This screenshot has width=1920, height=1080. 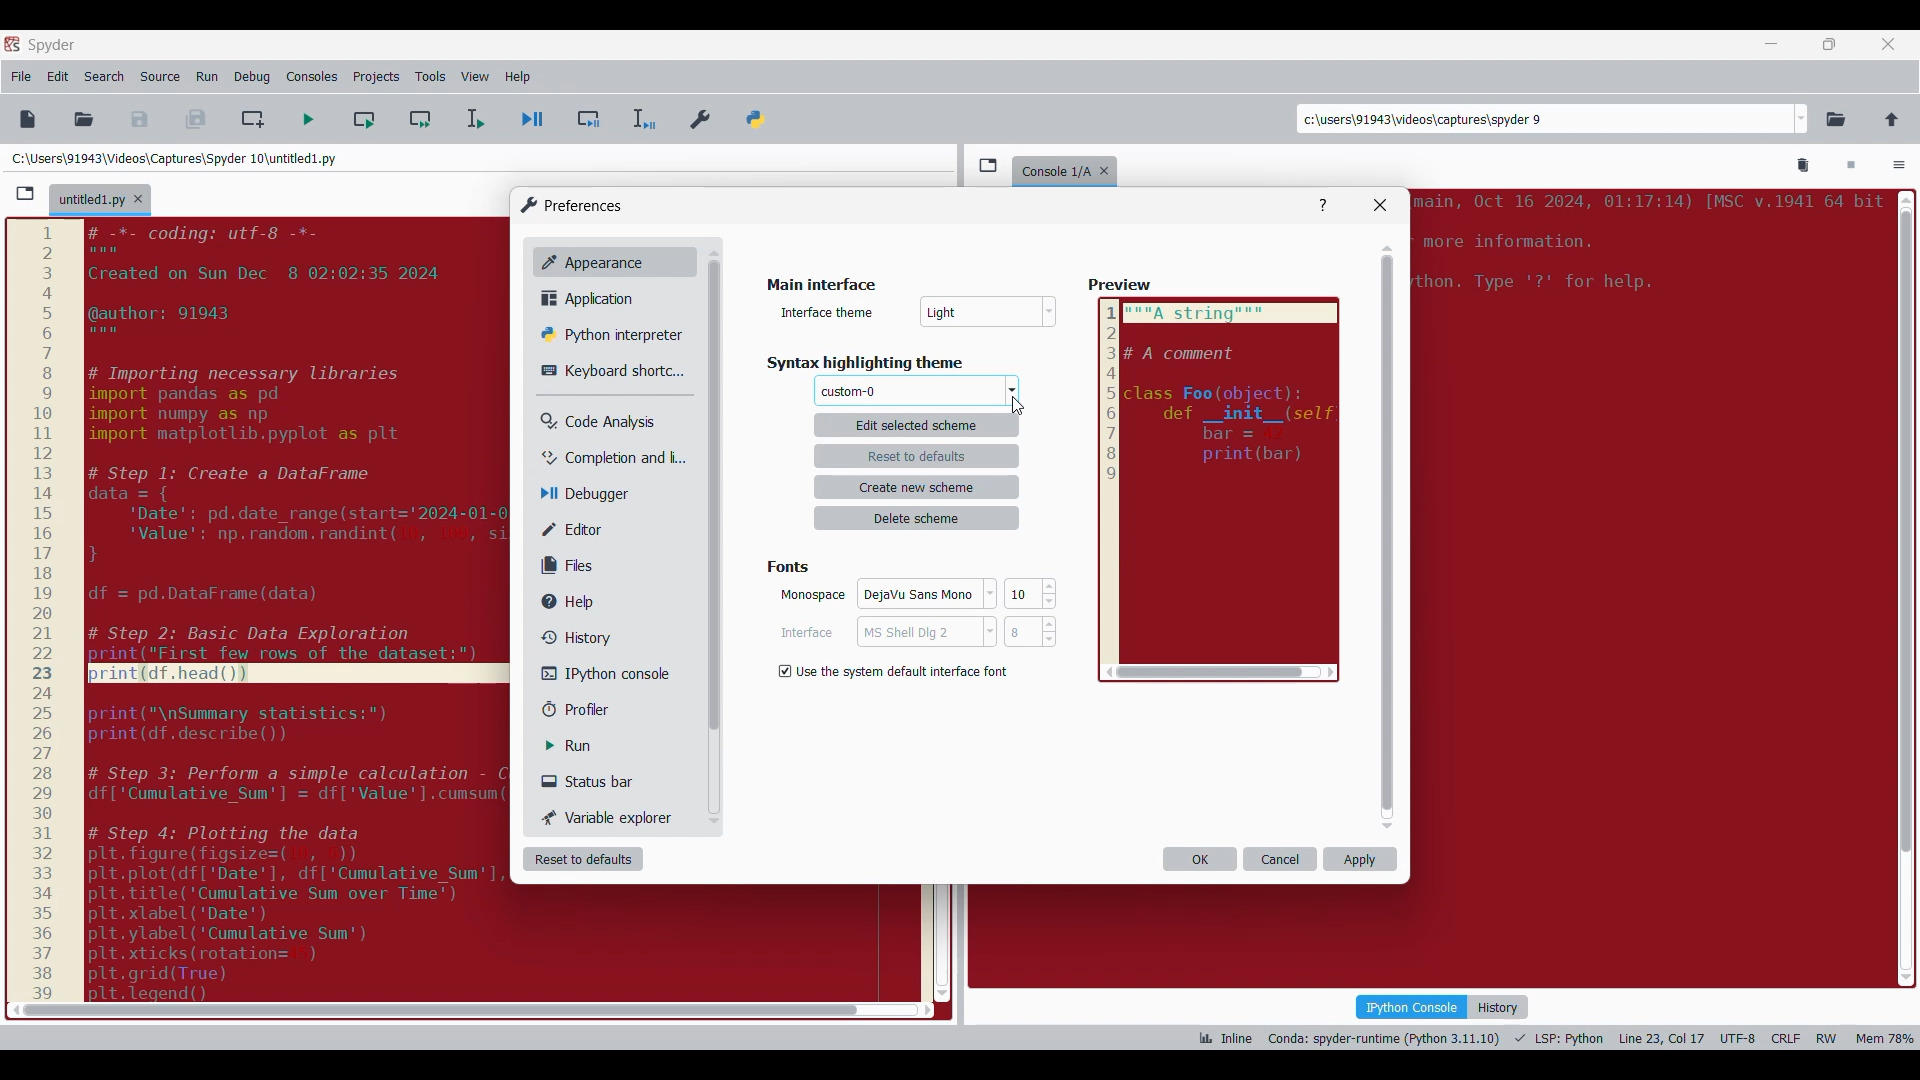 I want to click on , so click(x=712, y=501).